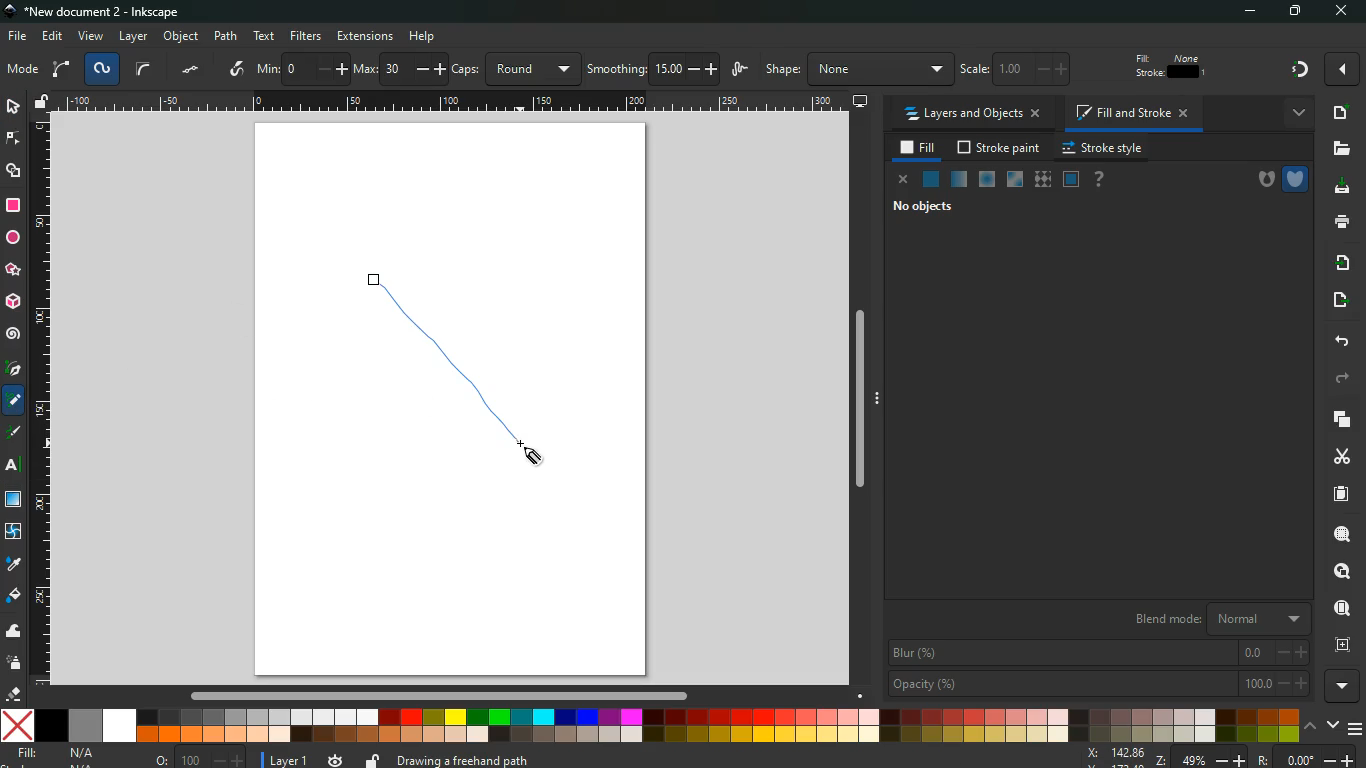 This screenshot has height=768, width=1366. I want to click on window, so click(1014, 180).